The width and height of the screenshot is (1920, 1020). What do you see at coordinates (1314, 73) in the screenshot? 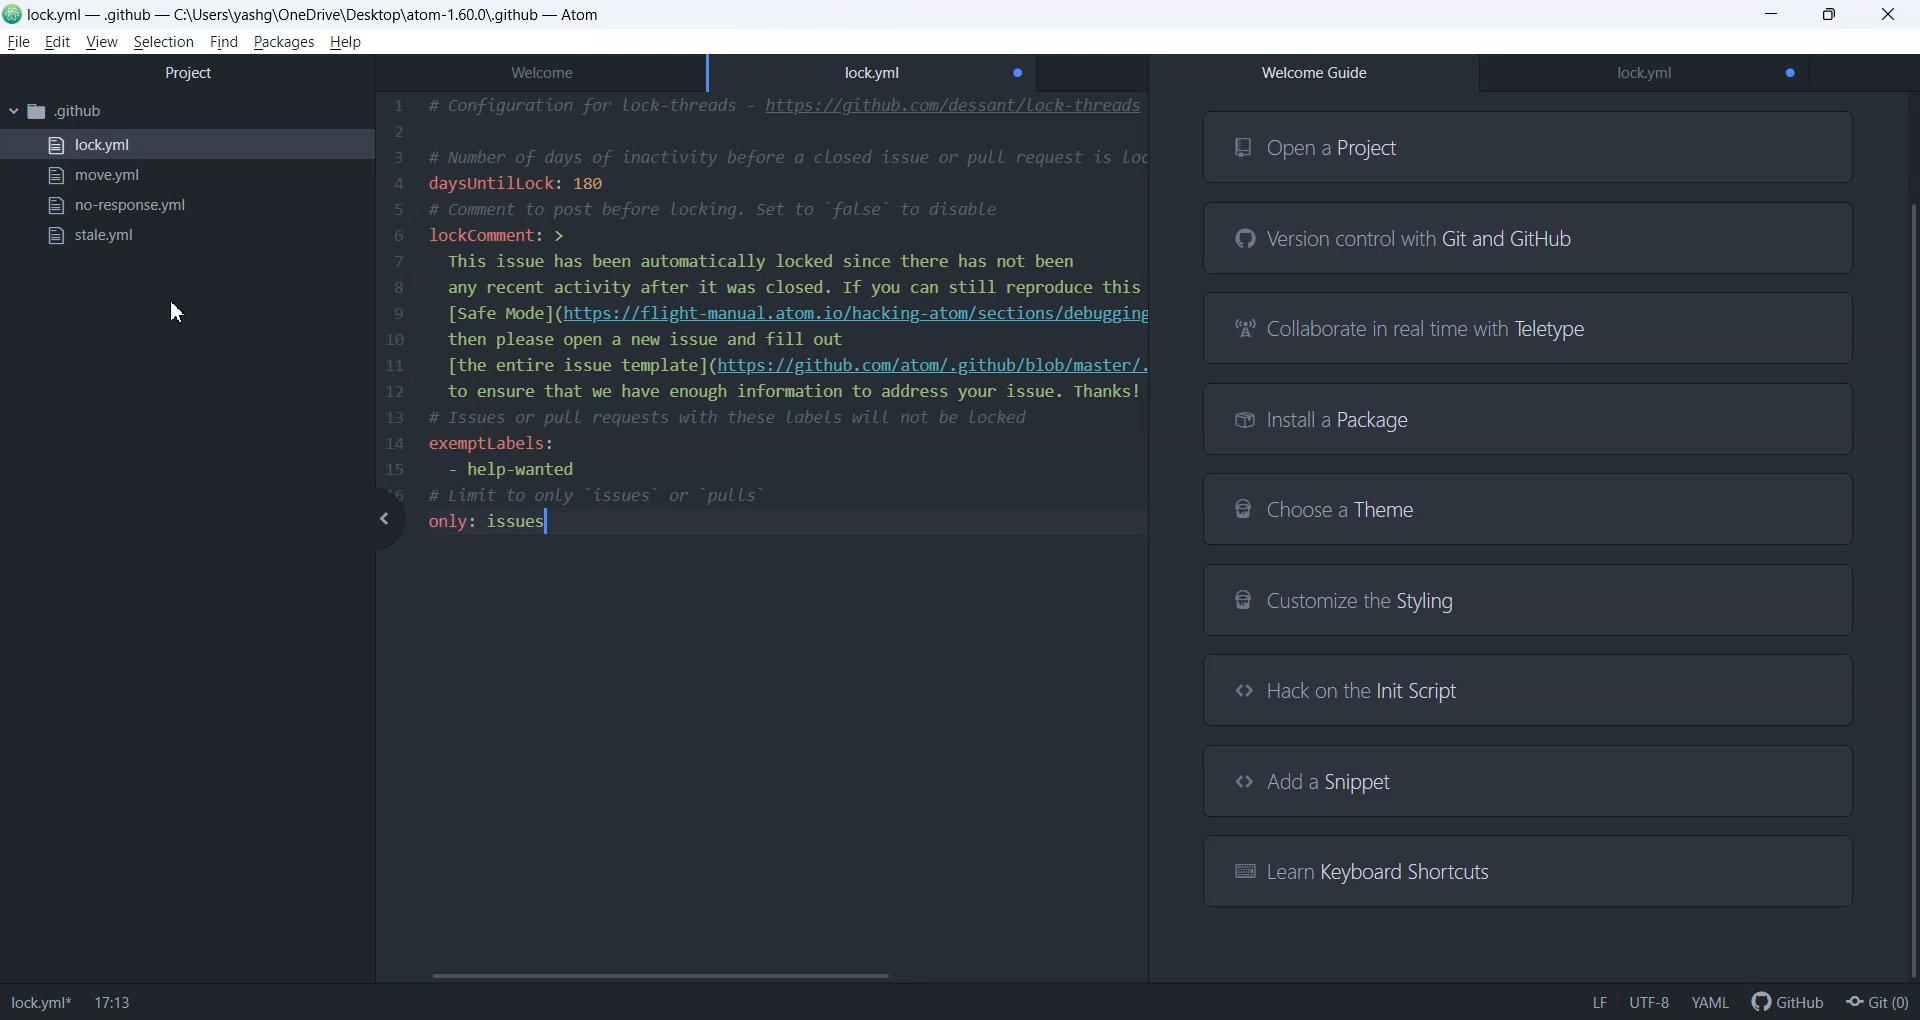
I see `Welcome guide` at bounding box center [1314, 73].